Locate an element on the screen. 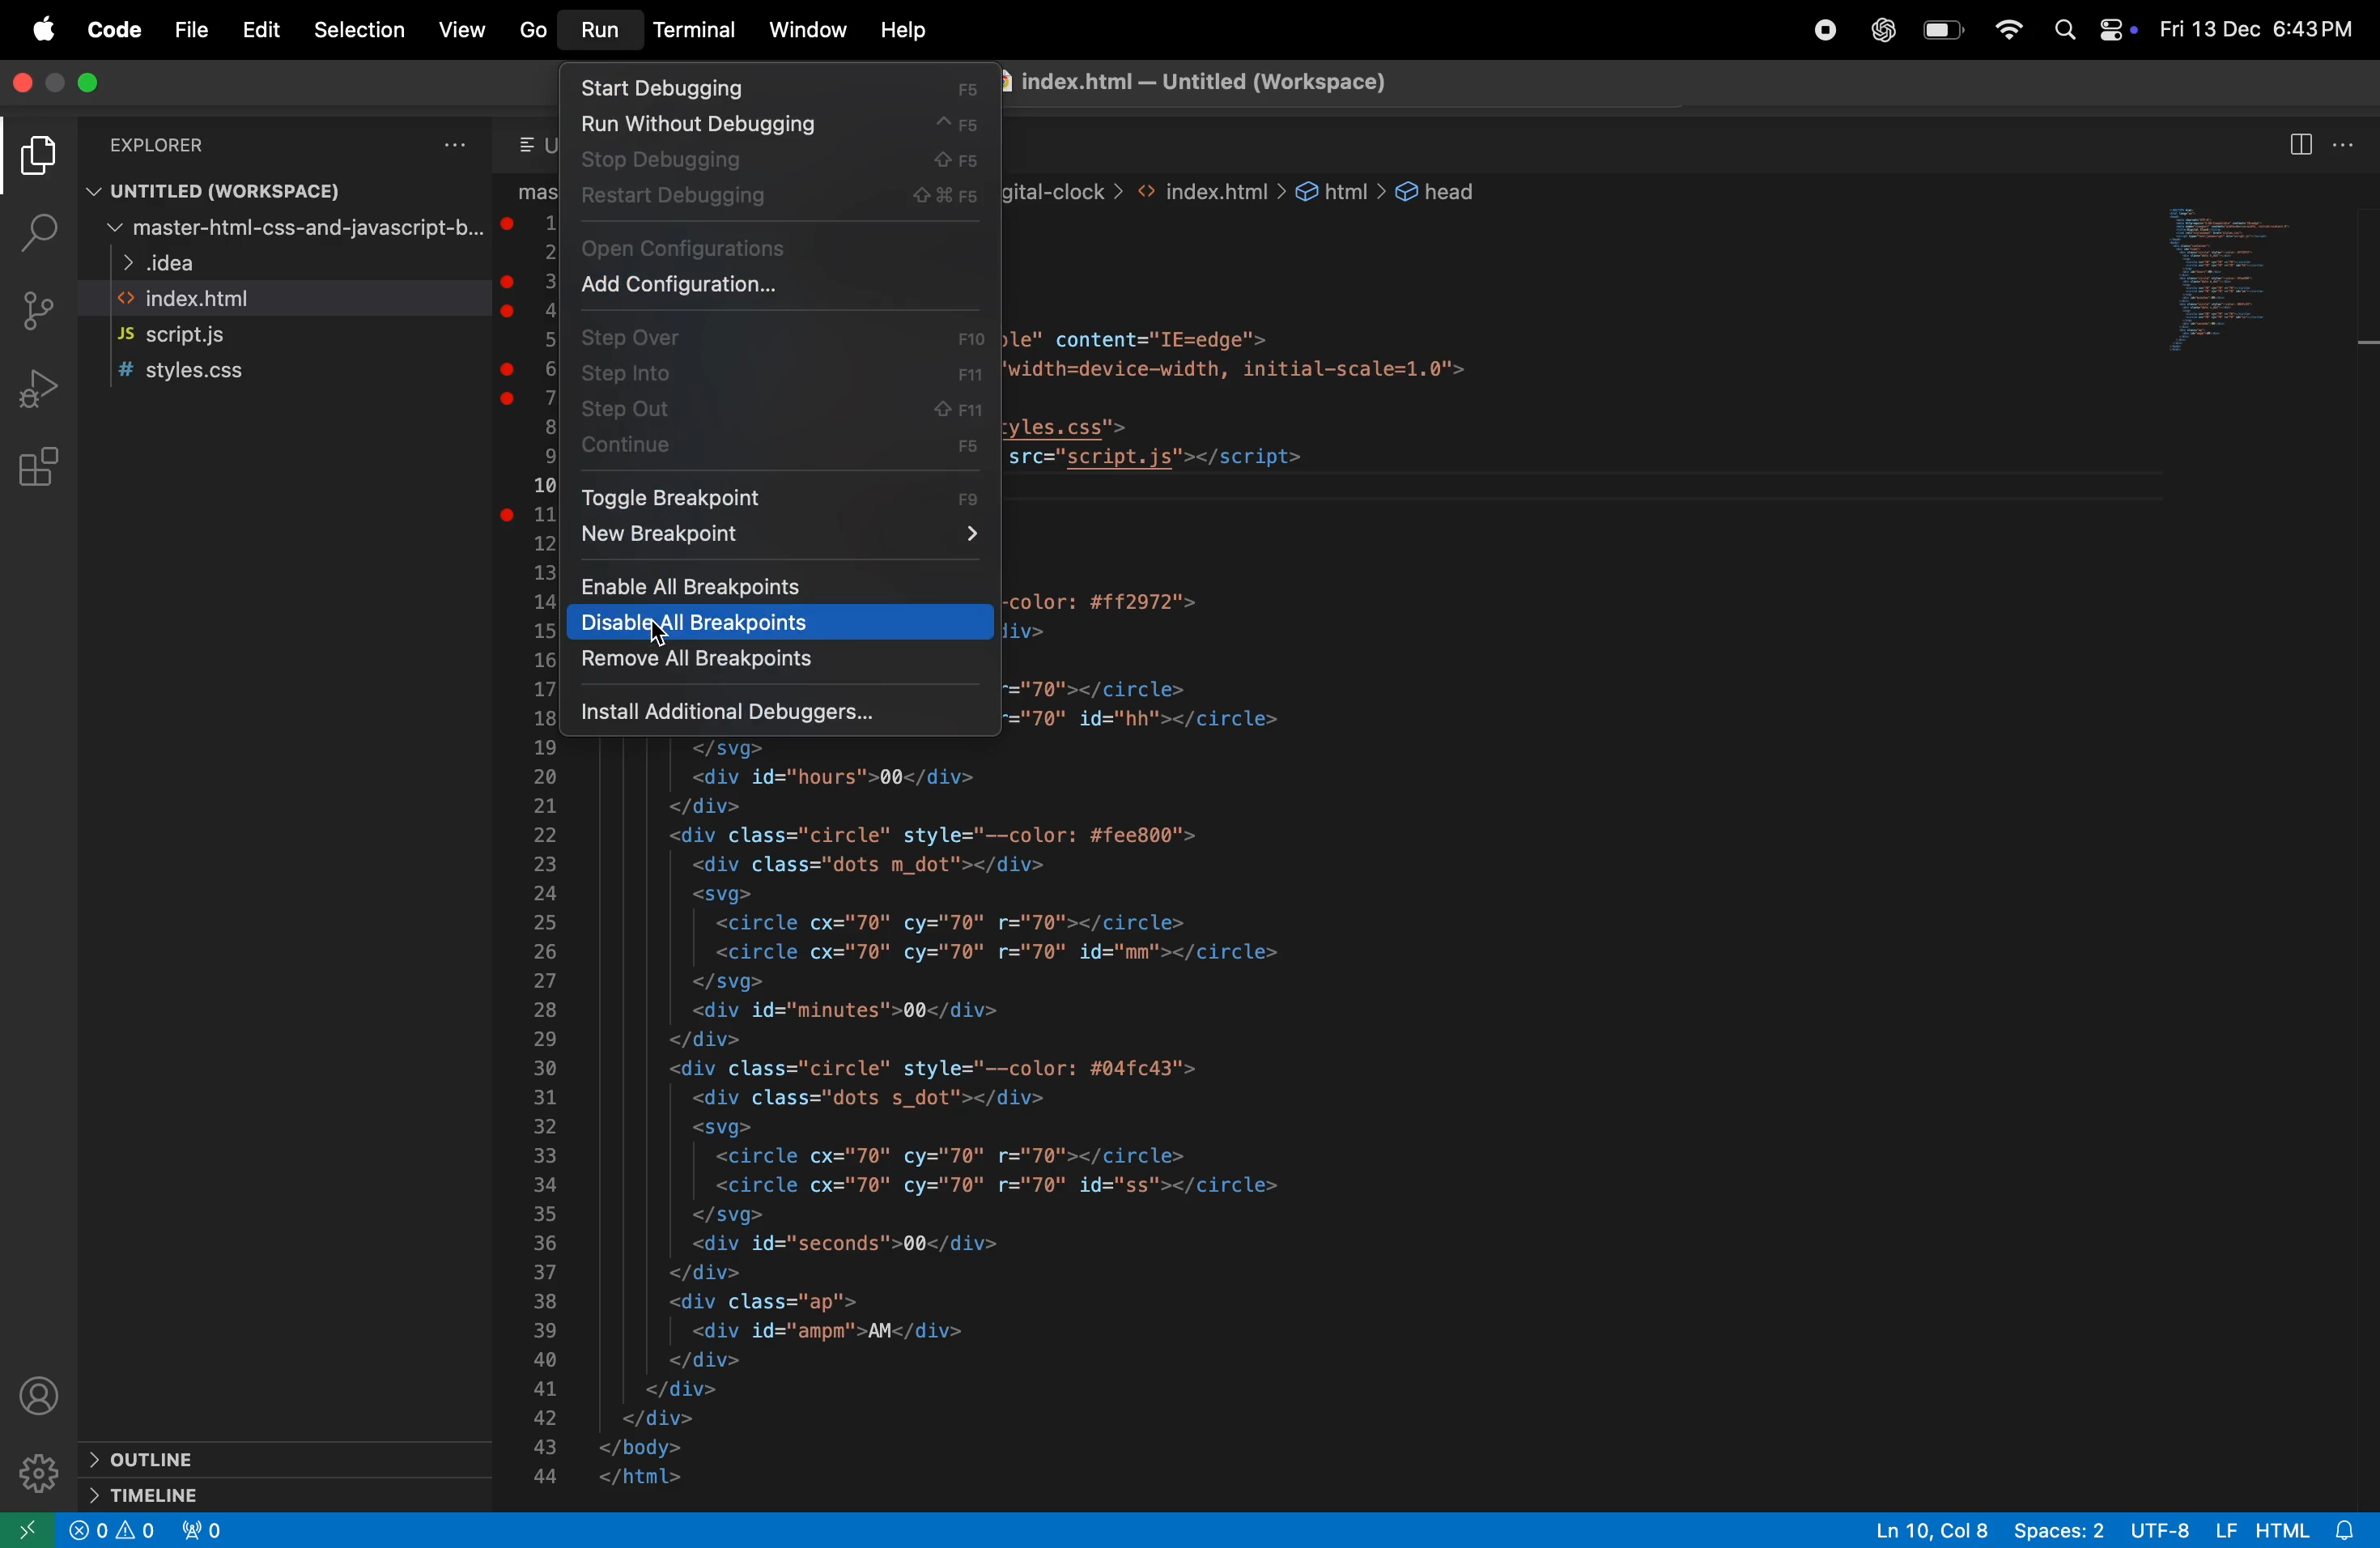 This screenshot has width=2380, height=1548. date and time is located at coordinates (2257, 27).